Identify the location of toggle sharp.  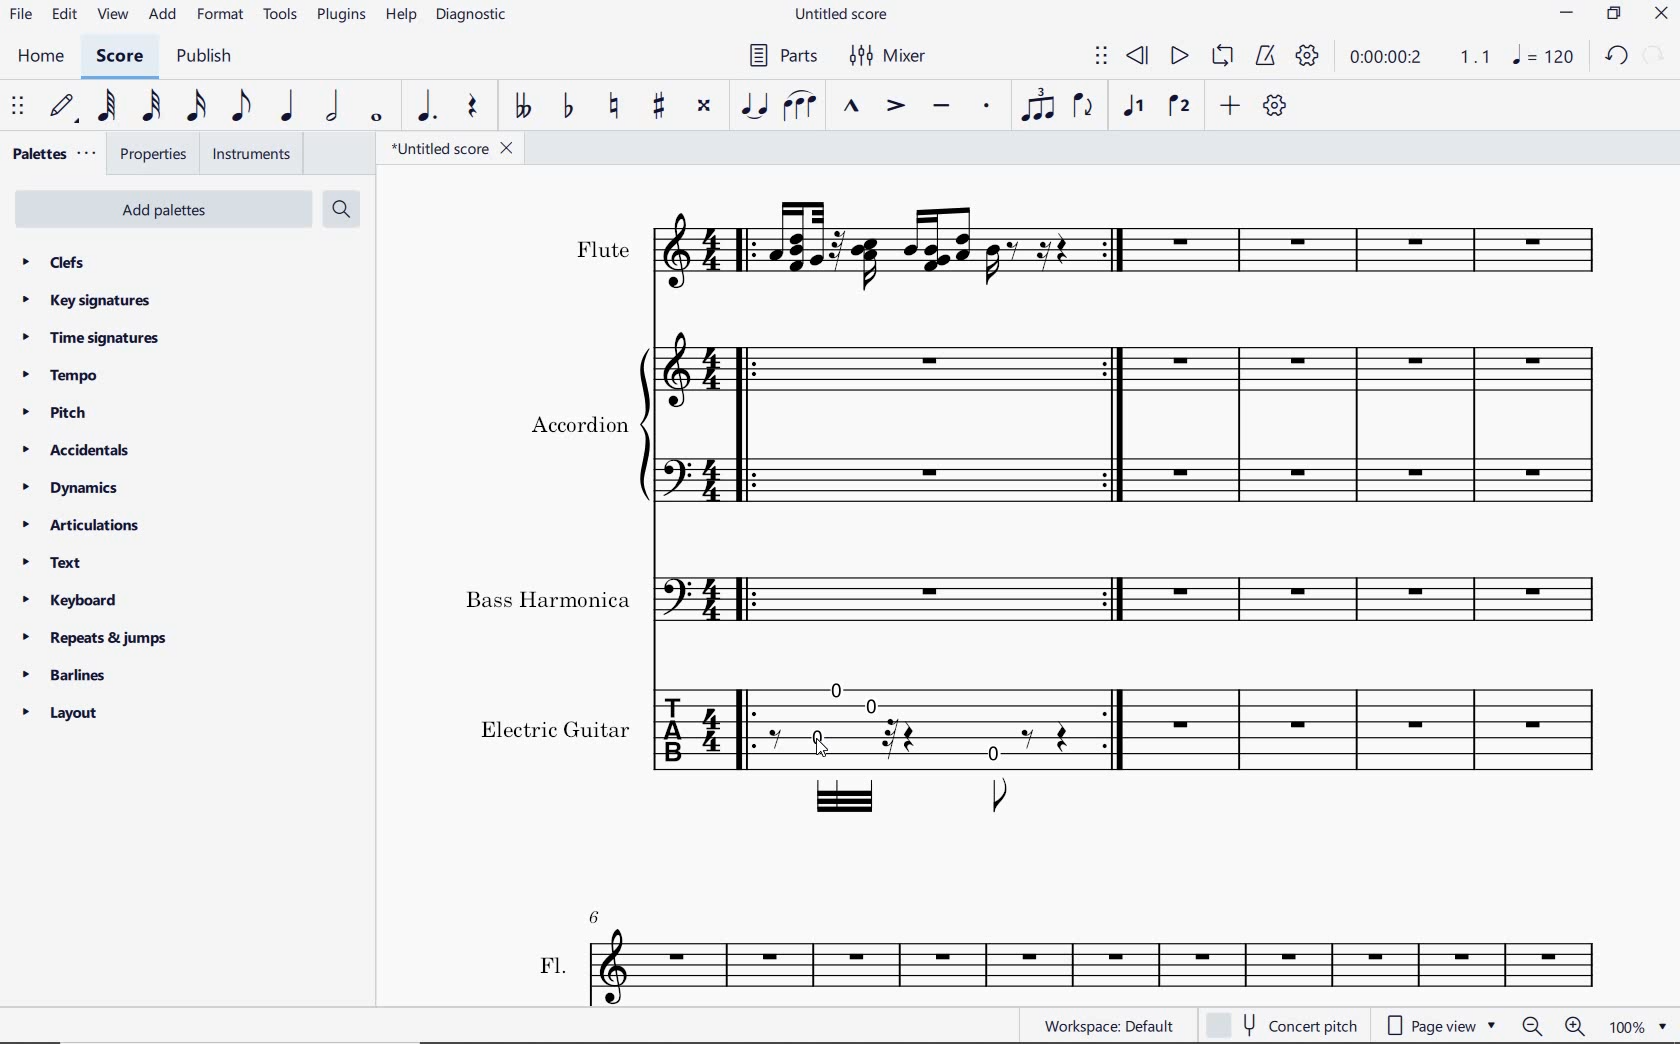
(662, 106).